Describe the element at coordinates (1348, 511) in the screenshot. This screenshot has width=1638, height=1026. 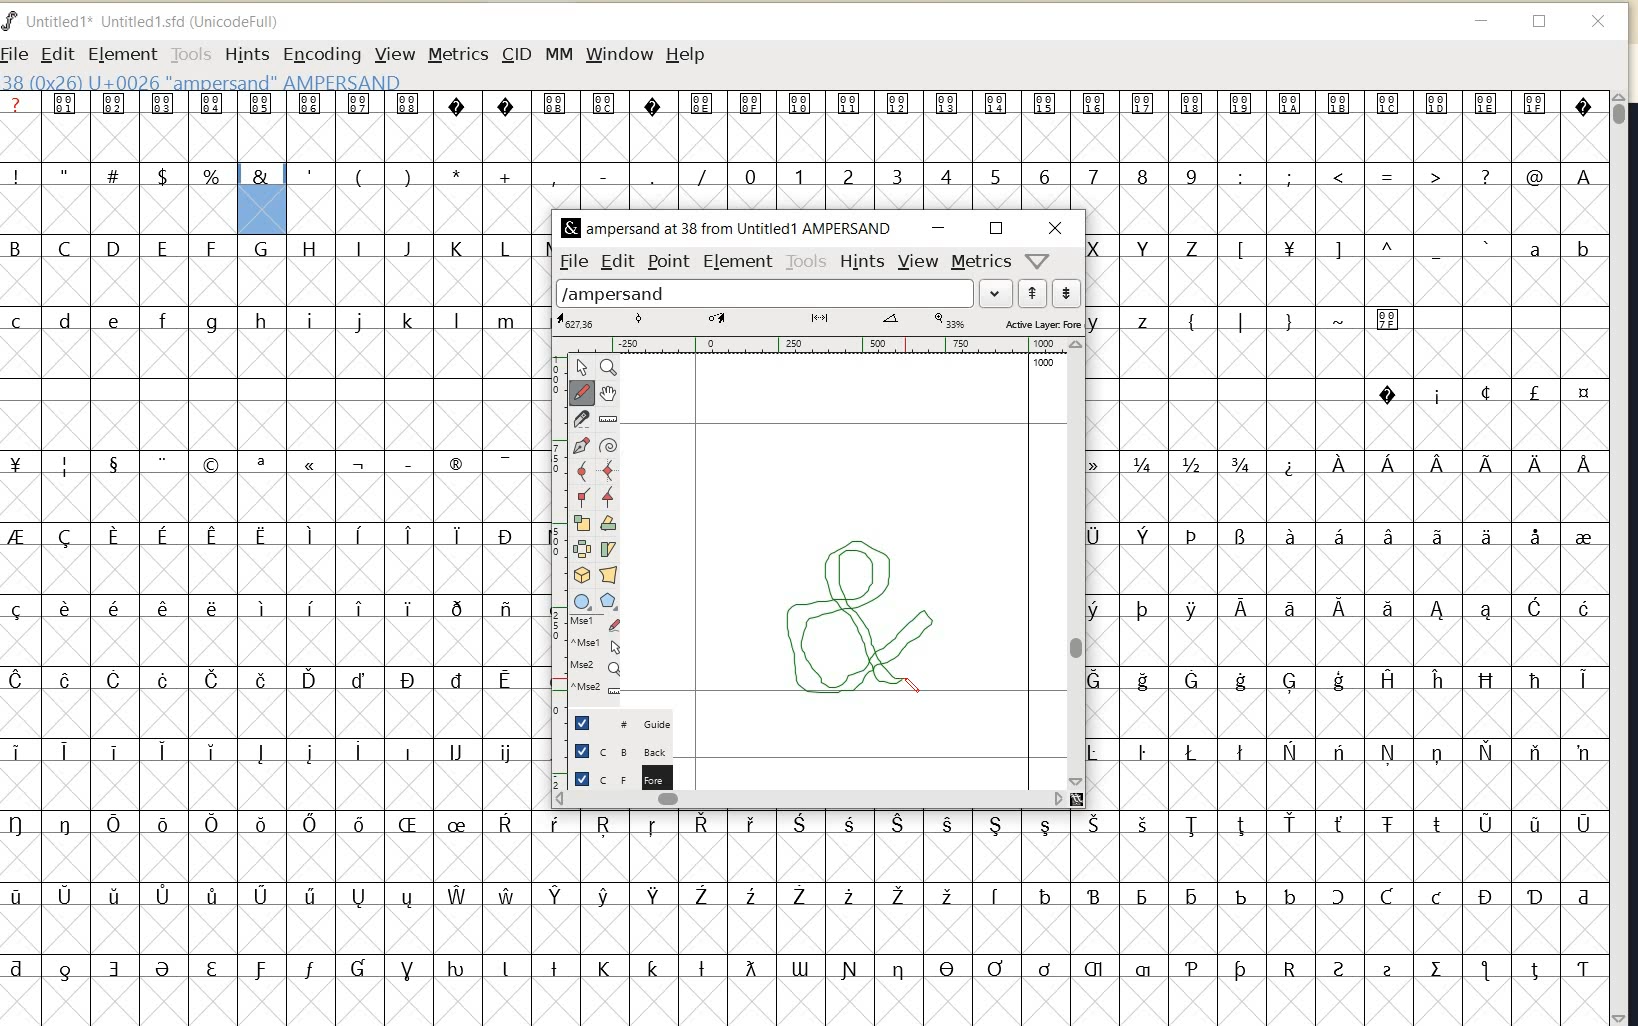
I see `glyph characters & numbers` at that location.